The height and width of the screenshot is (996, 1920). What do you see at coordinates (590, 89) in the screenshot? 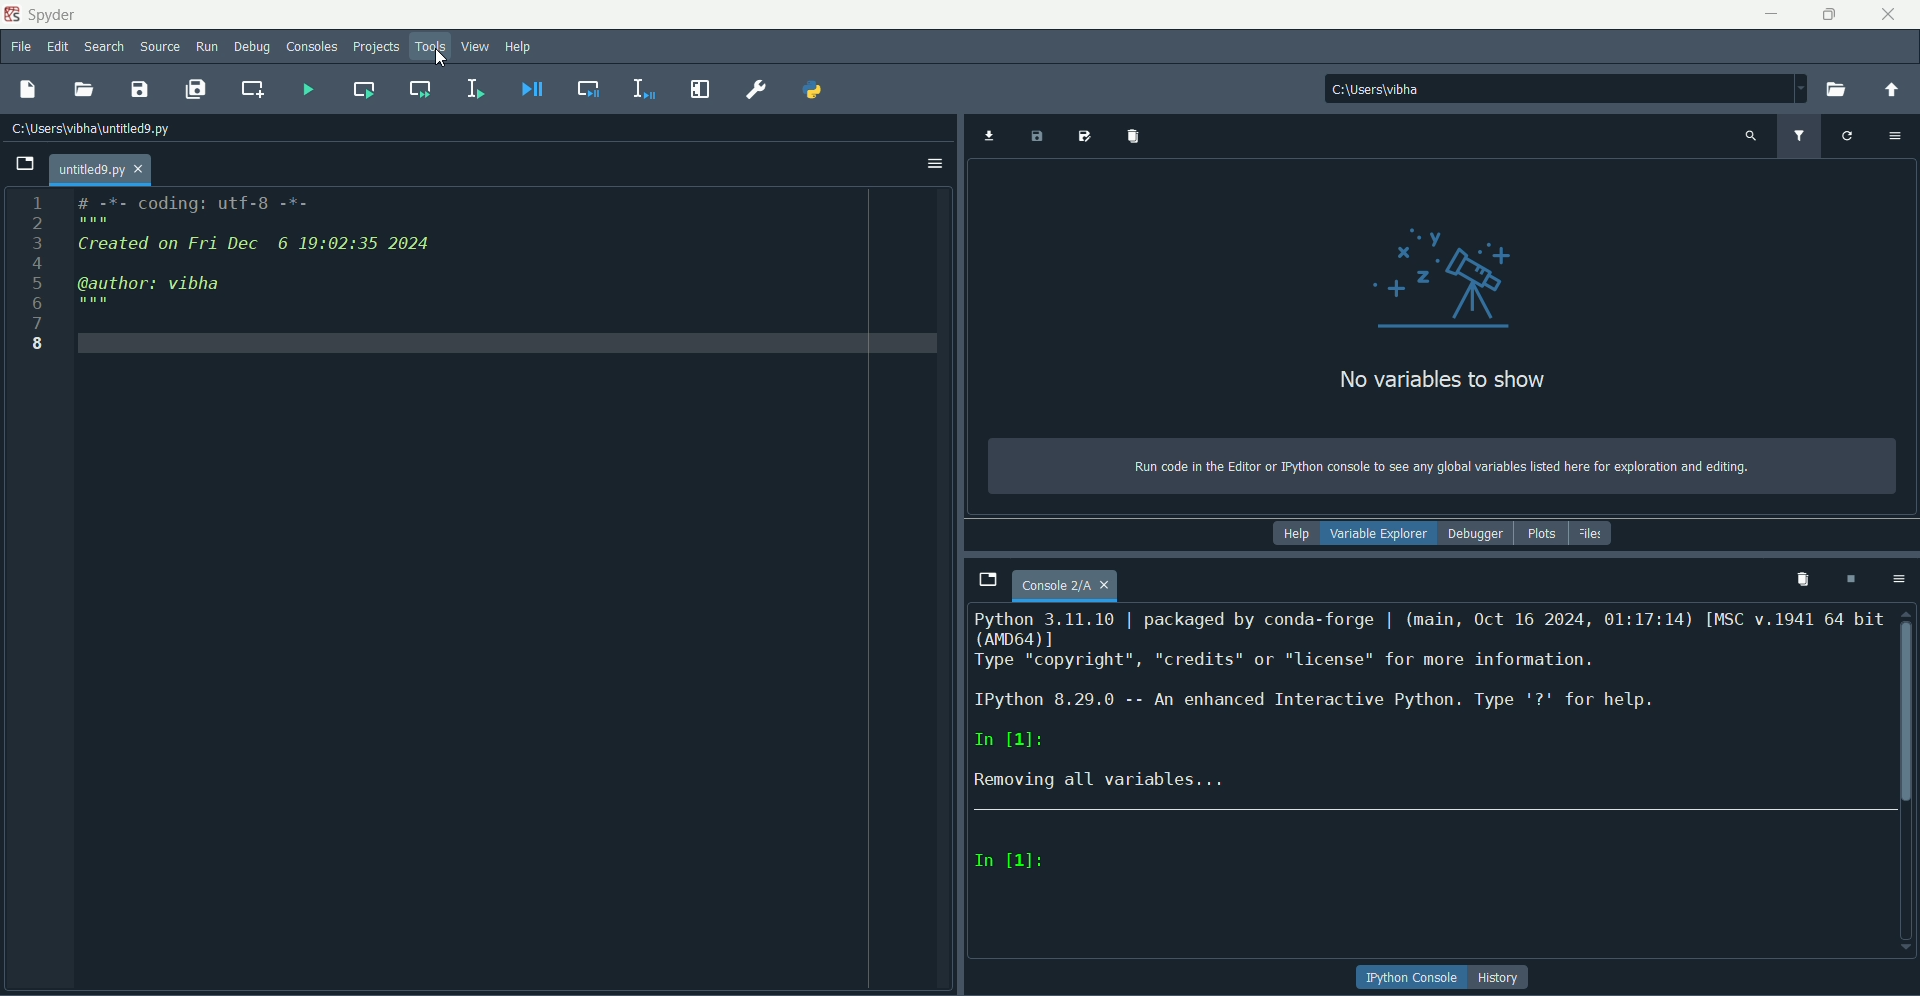
I see `debug cell` at bounding box center [590, 89].